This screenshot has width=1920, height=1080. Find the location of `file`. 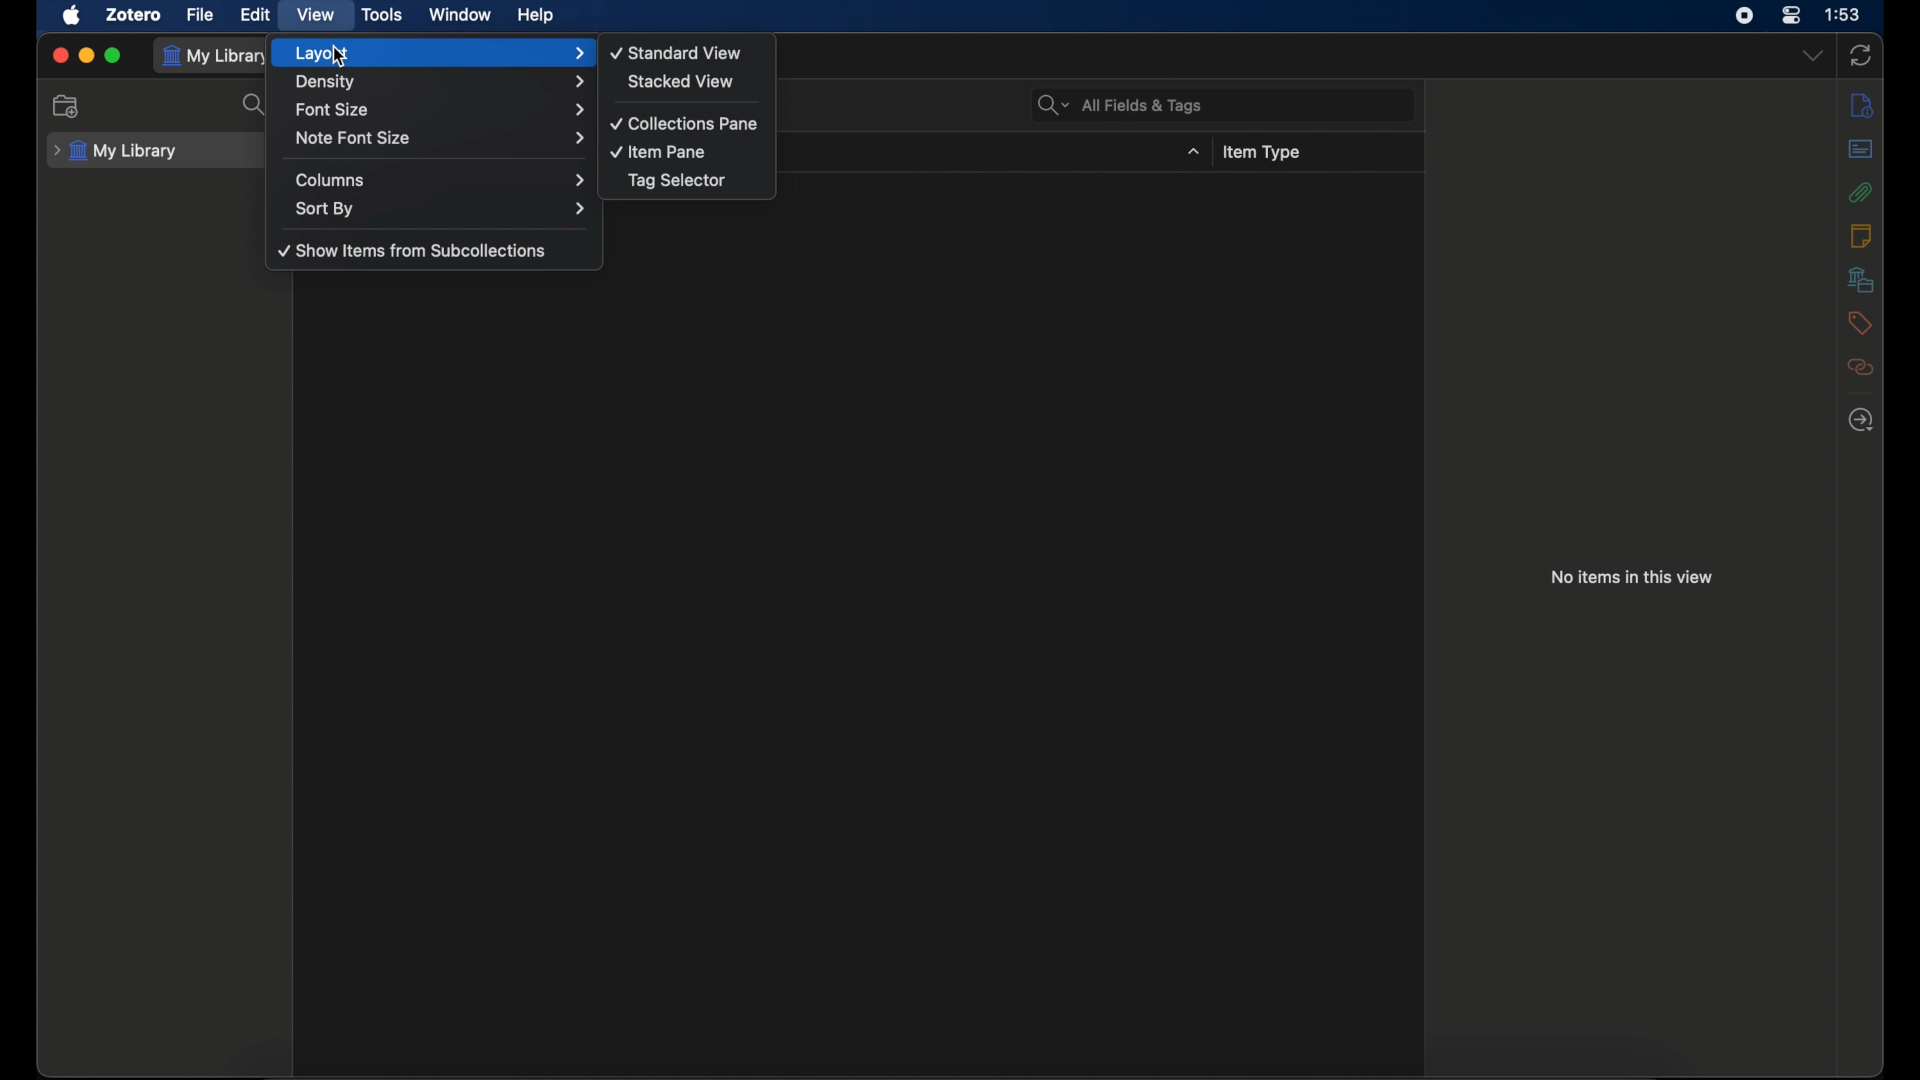

file is located at coordinates (200, 15).